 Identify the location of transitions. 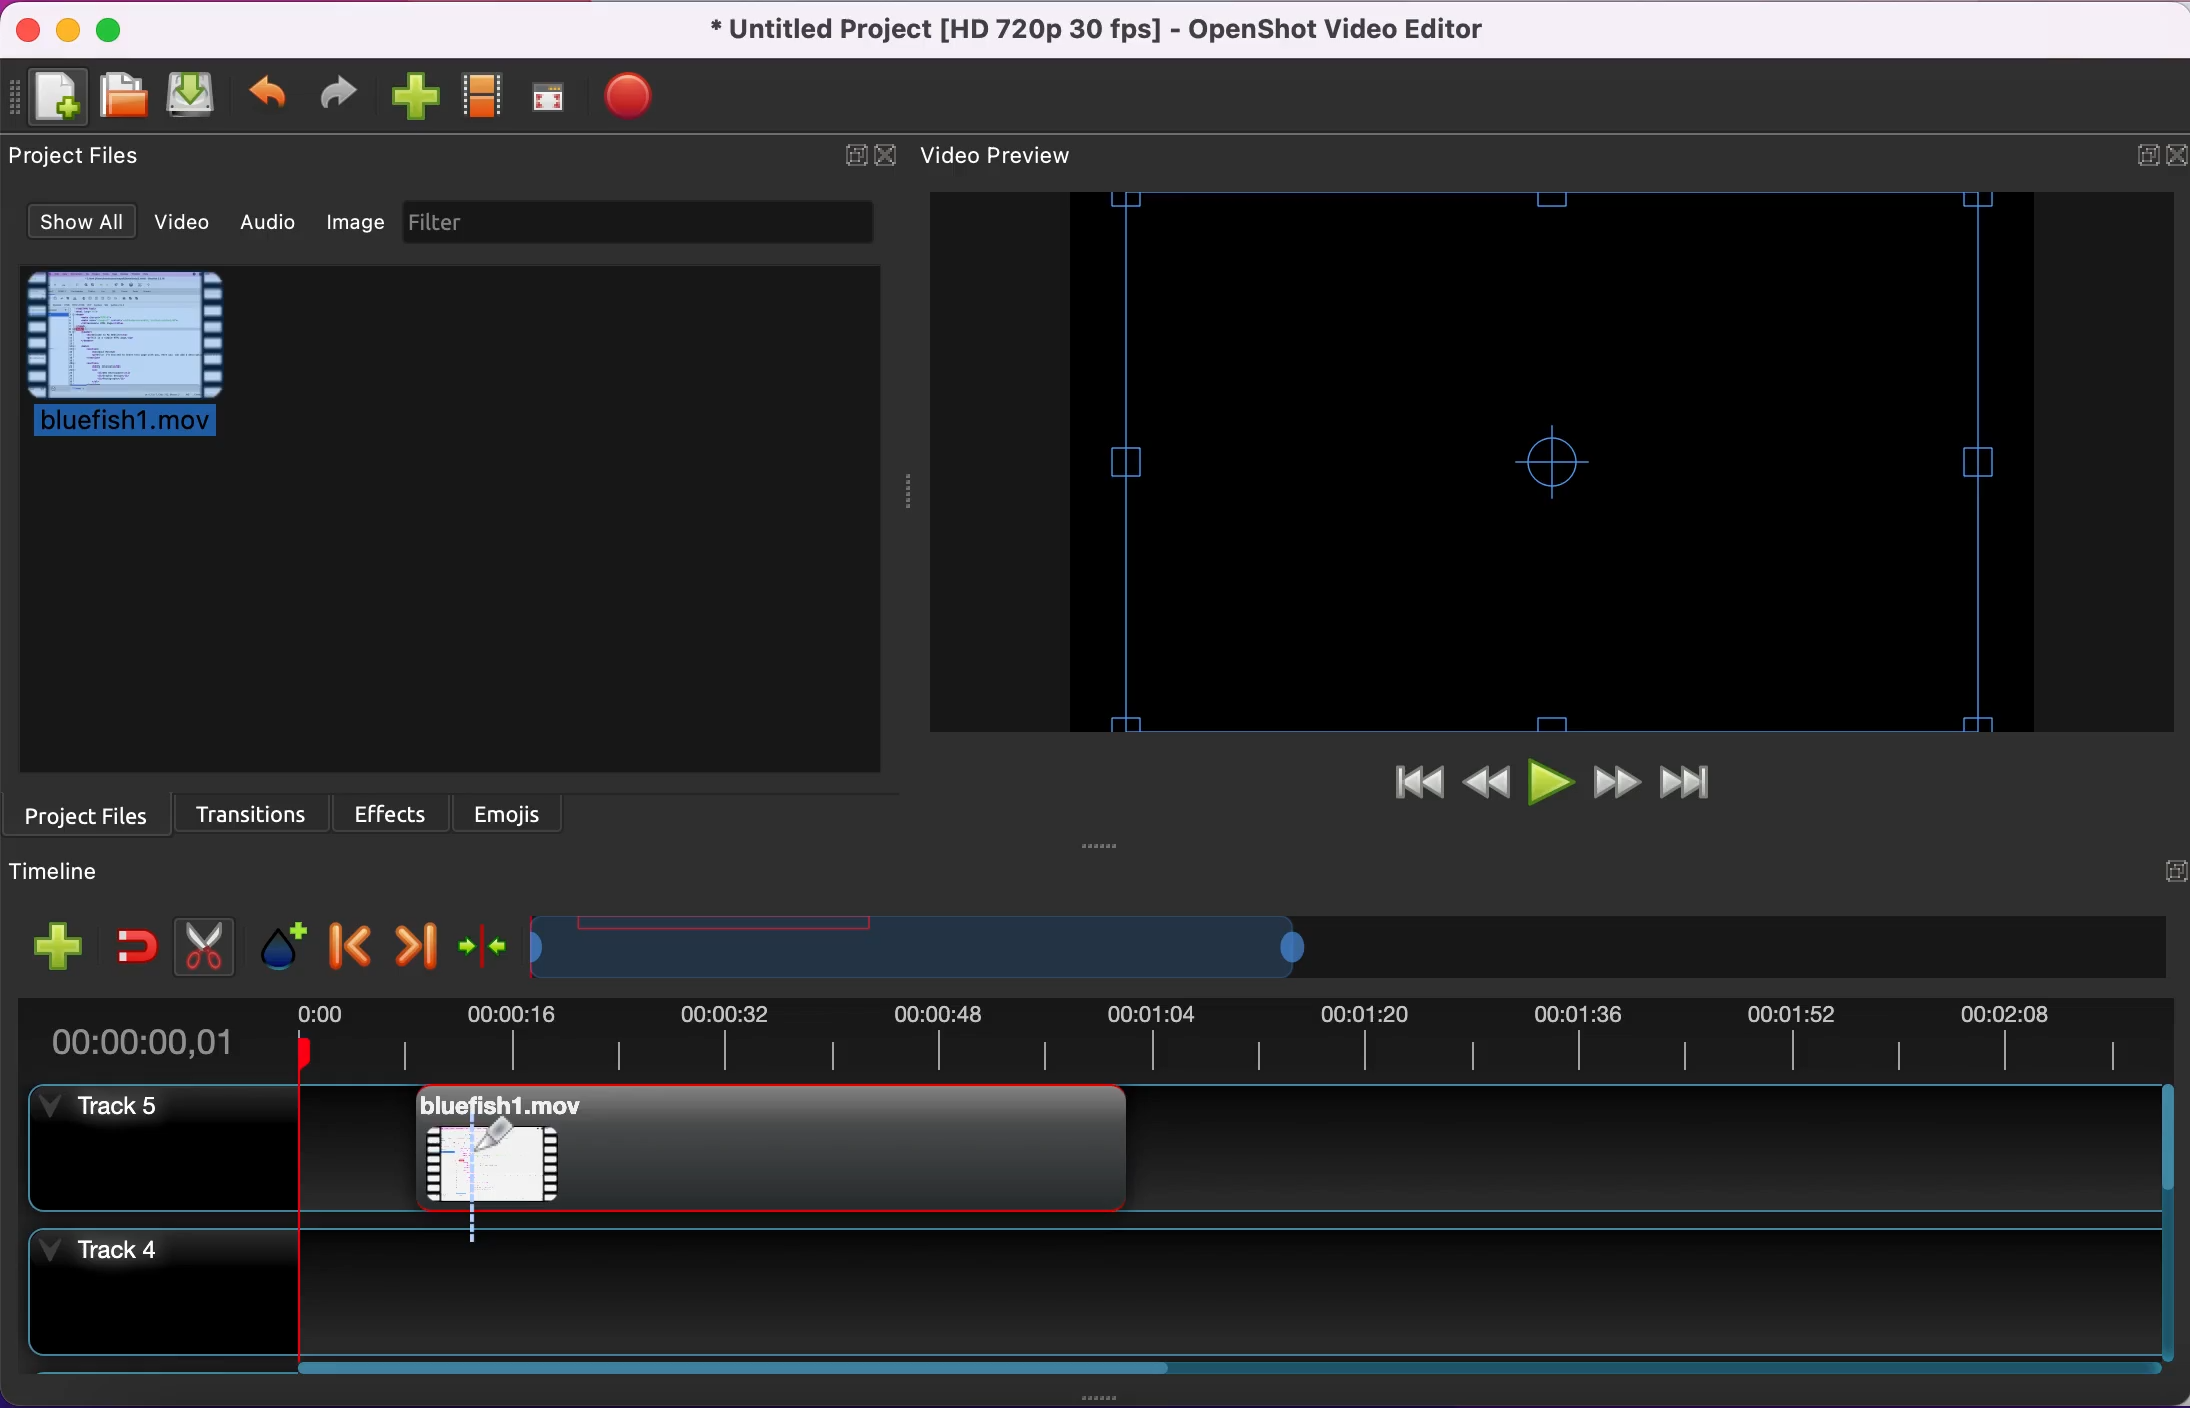
(249, 812).